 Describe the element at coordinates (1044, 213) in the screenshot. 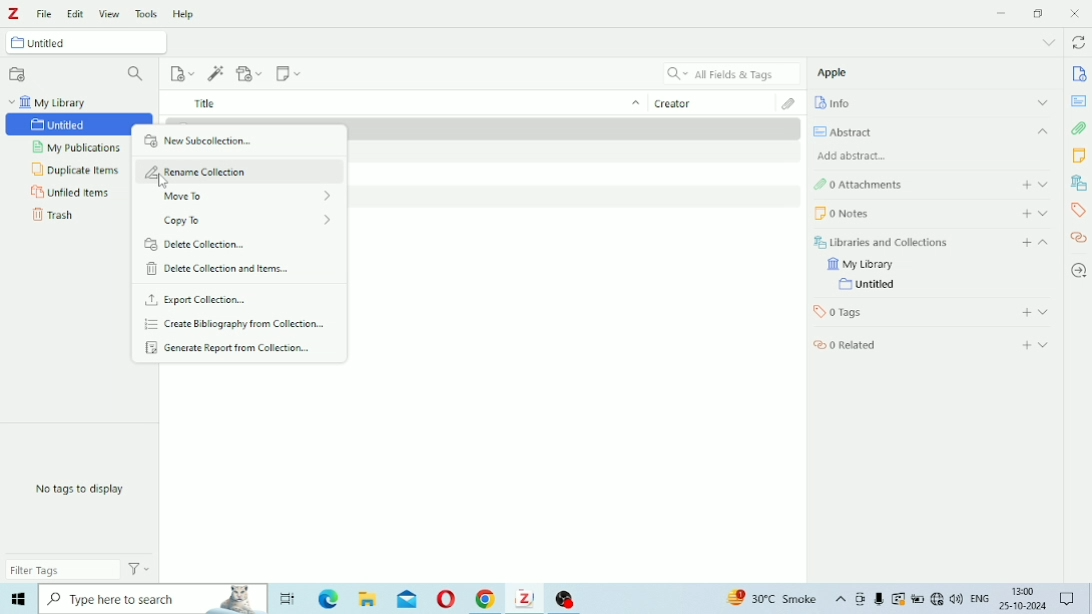

I see `Expand section` at that location.